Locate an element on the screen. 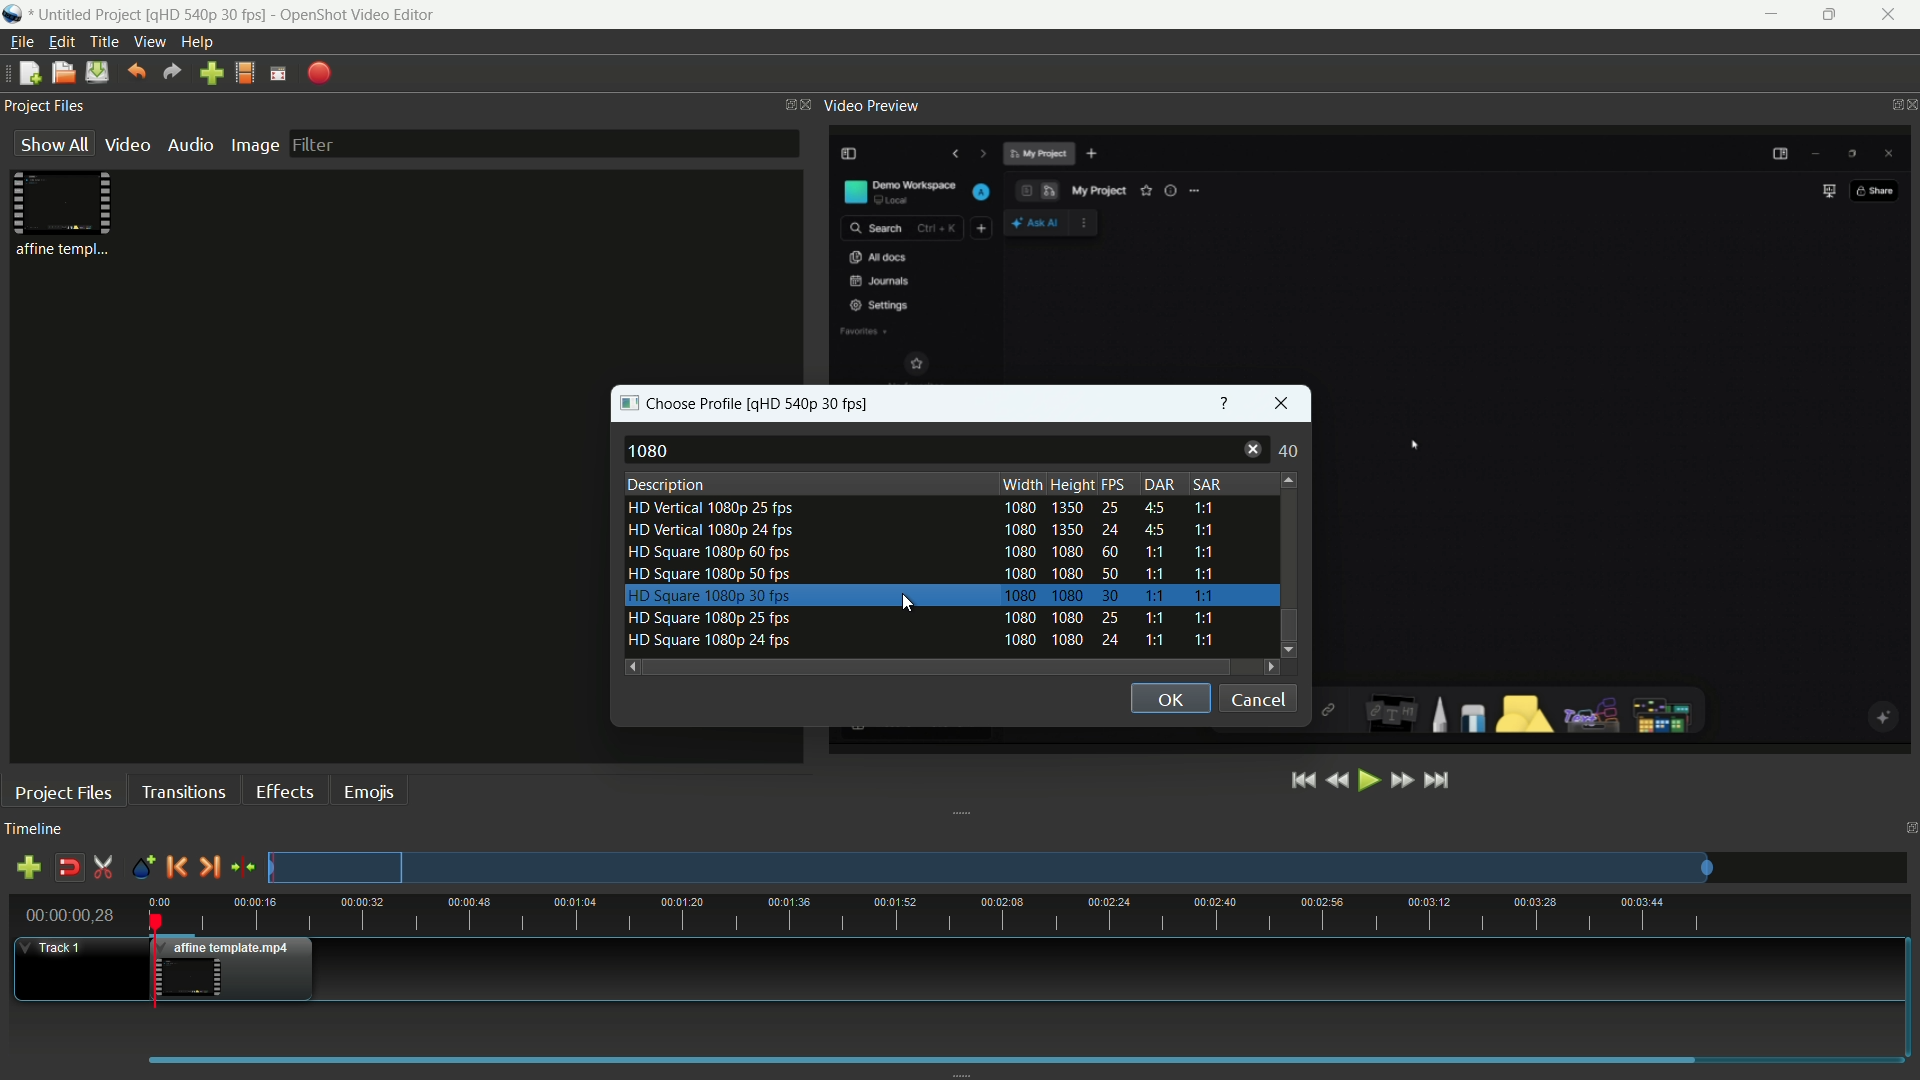 The image size is (1920, 1080). project name is located at coordinates (87, 15).